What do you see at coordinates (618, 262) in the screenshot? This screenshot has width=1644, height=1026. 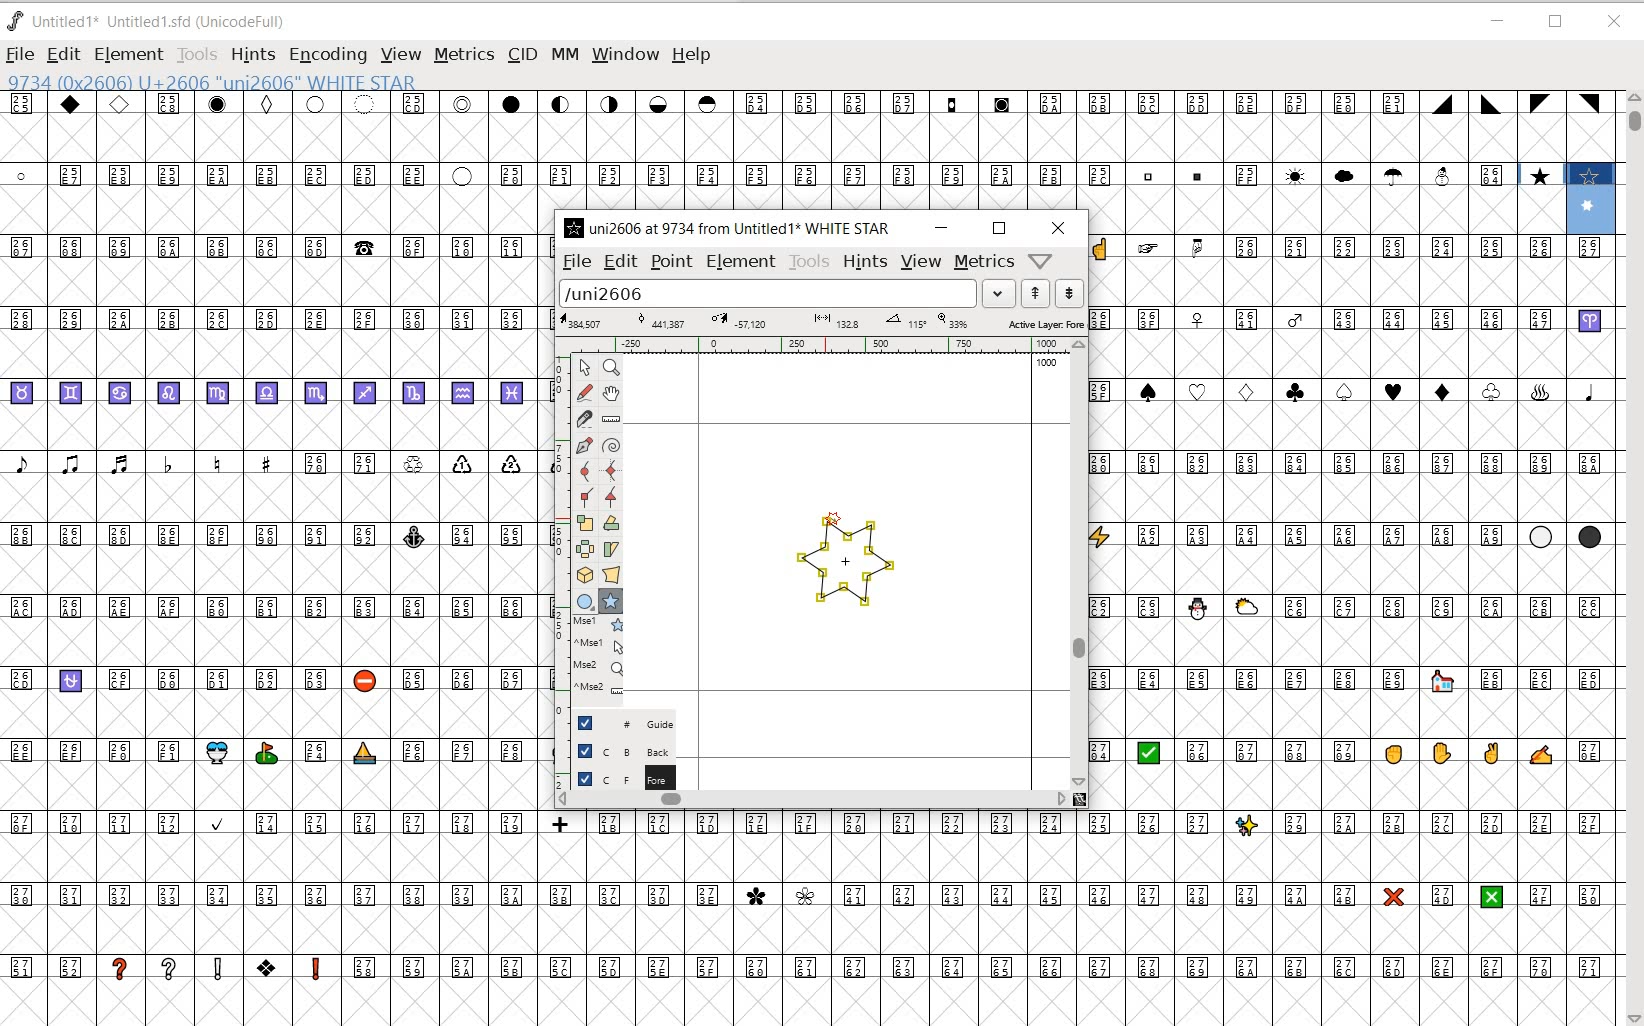 I see `EDIT` at bounding box center [618, 262].